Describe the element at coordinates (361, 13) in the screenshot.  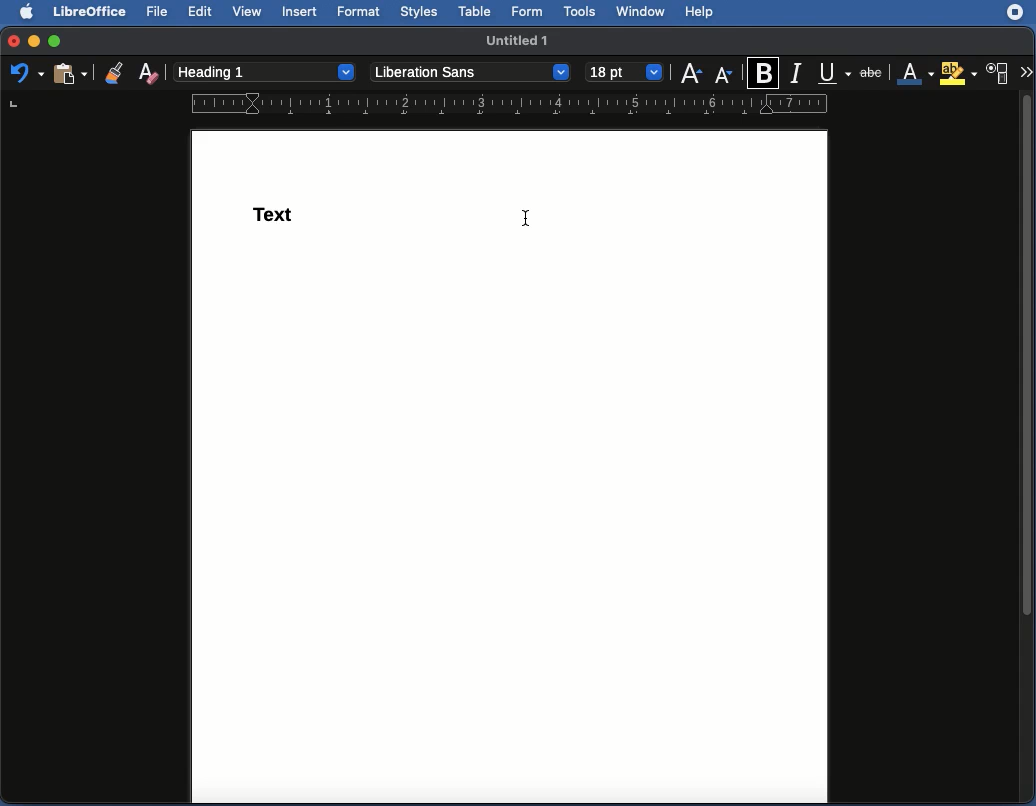
I see `Format` at that location.